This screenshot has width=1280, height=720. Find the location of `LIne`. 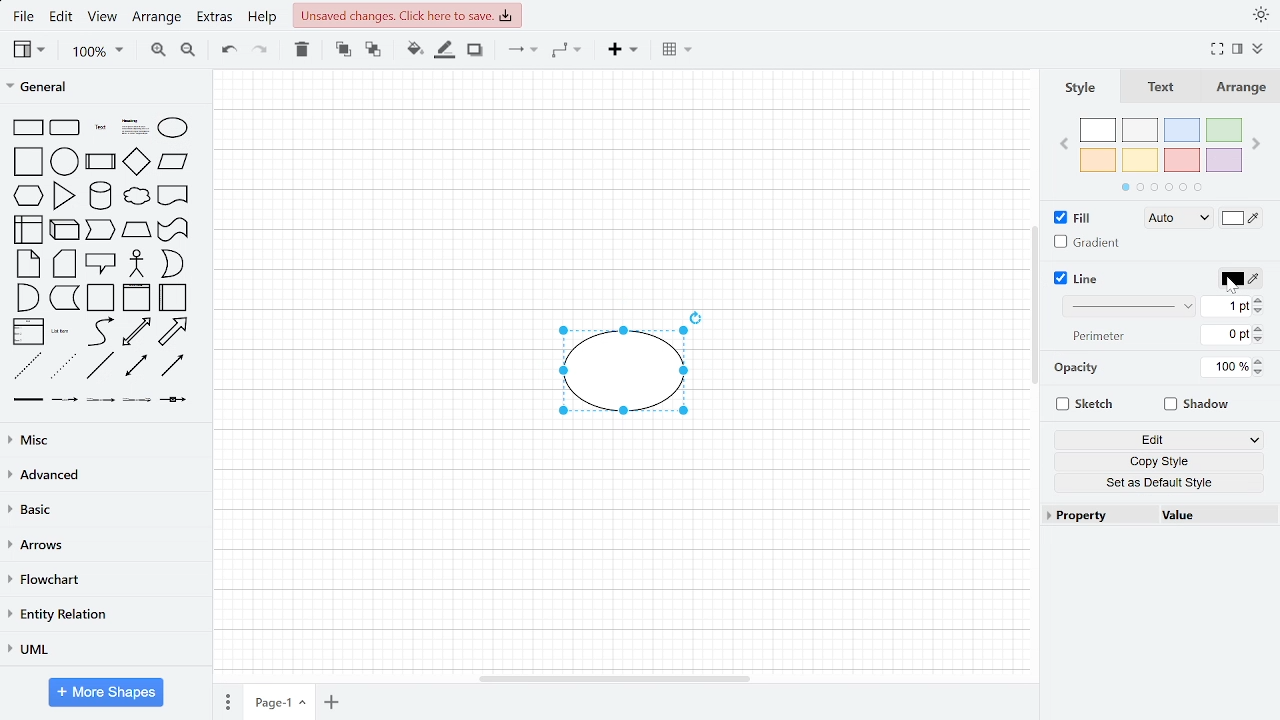

LIne is located at coordinates (1079, 278).